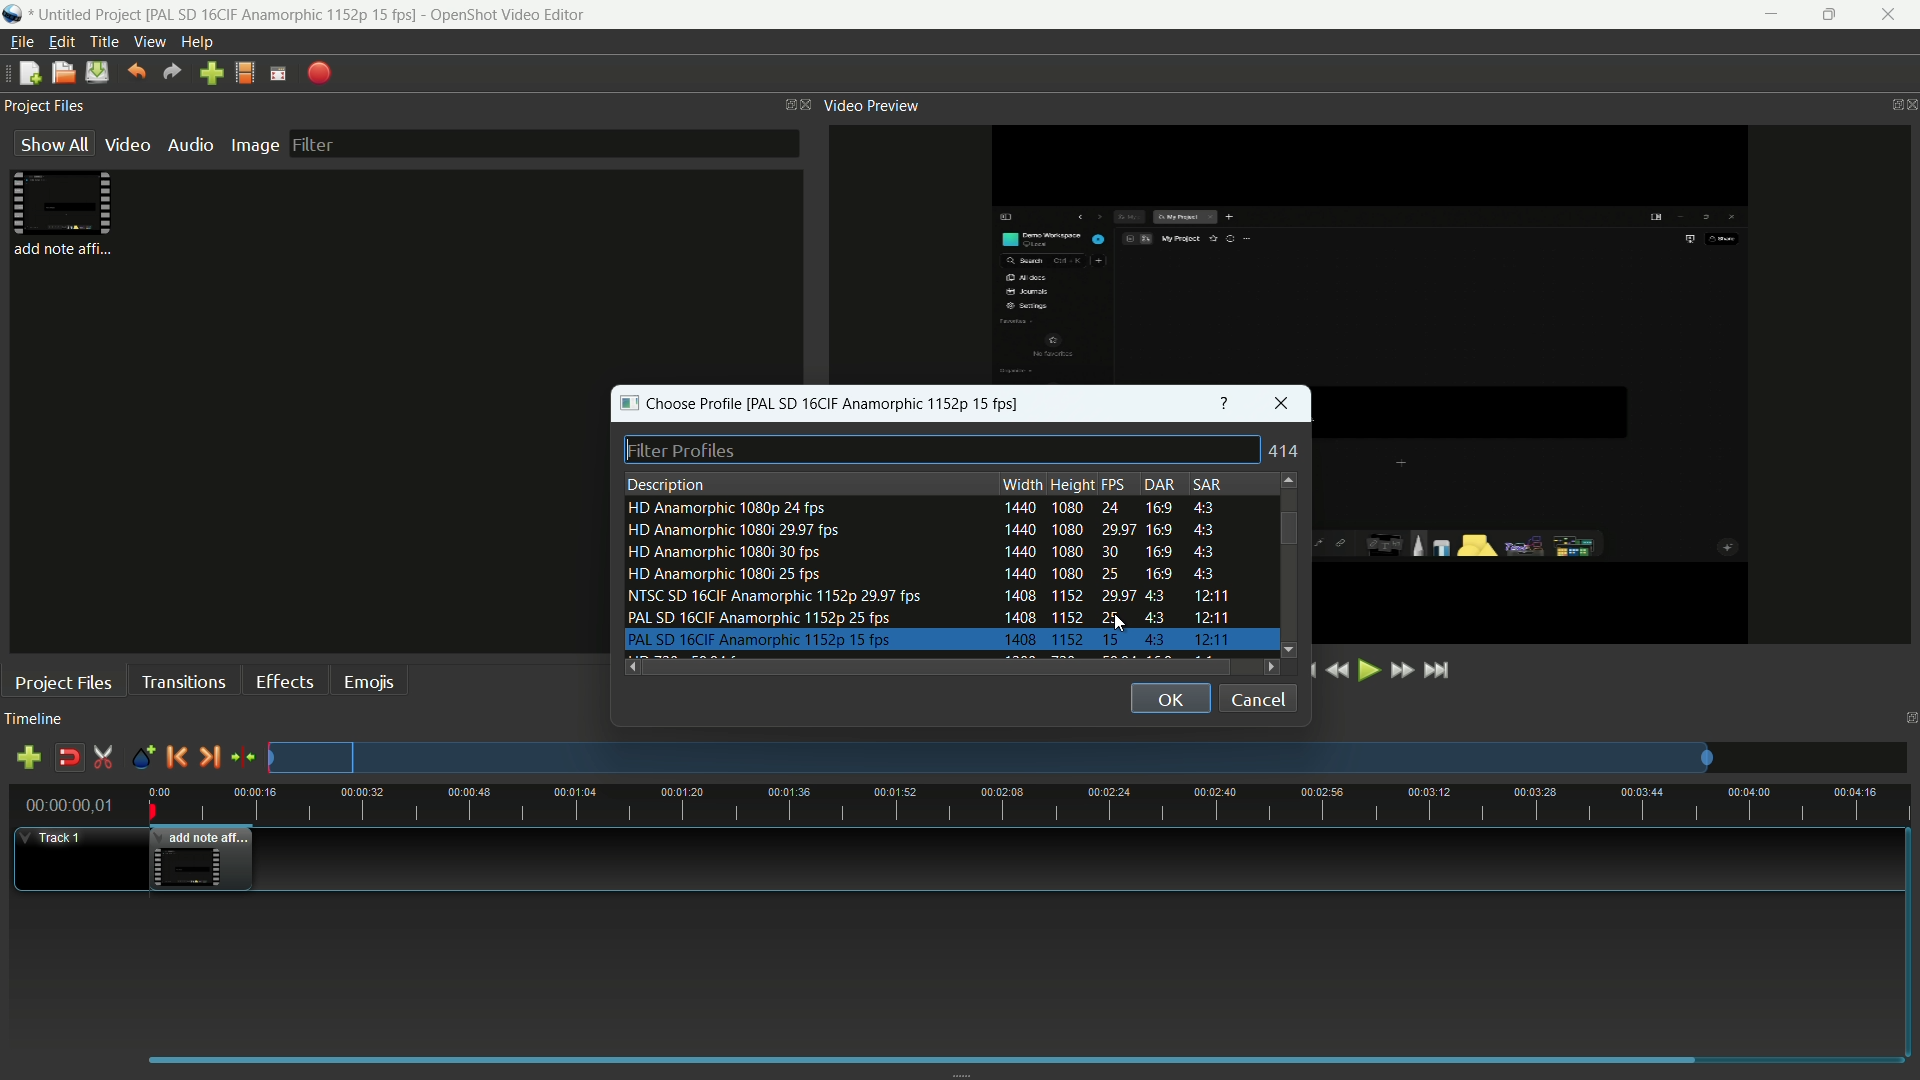 This screenshot has width=1920, height=1080. What do you see at coordinates (1159, 484) in the screenshot?
I see `dar` at bounding box center [1159, 484].